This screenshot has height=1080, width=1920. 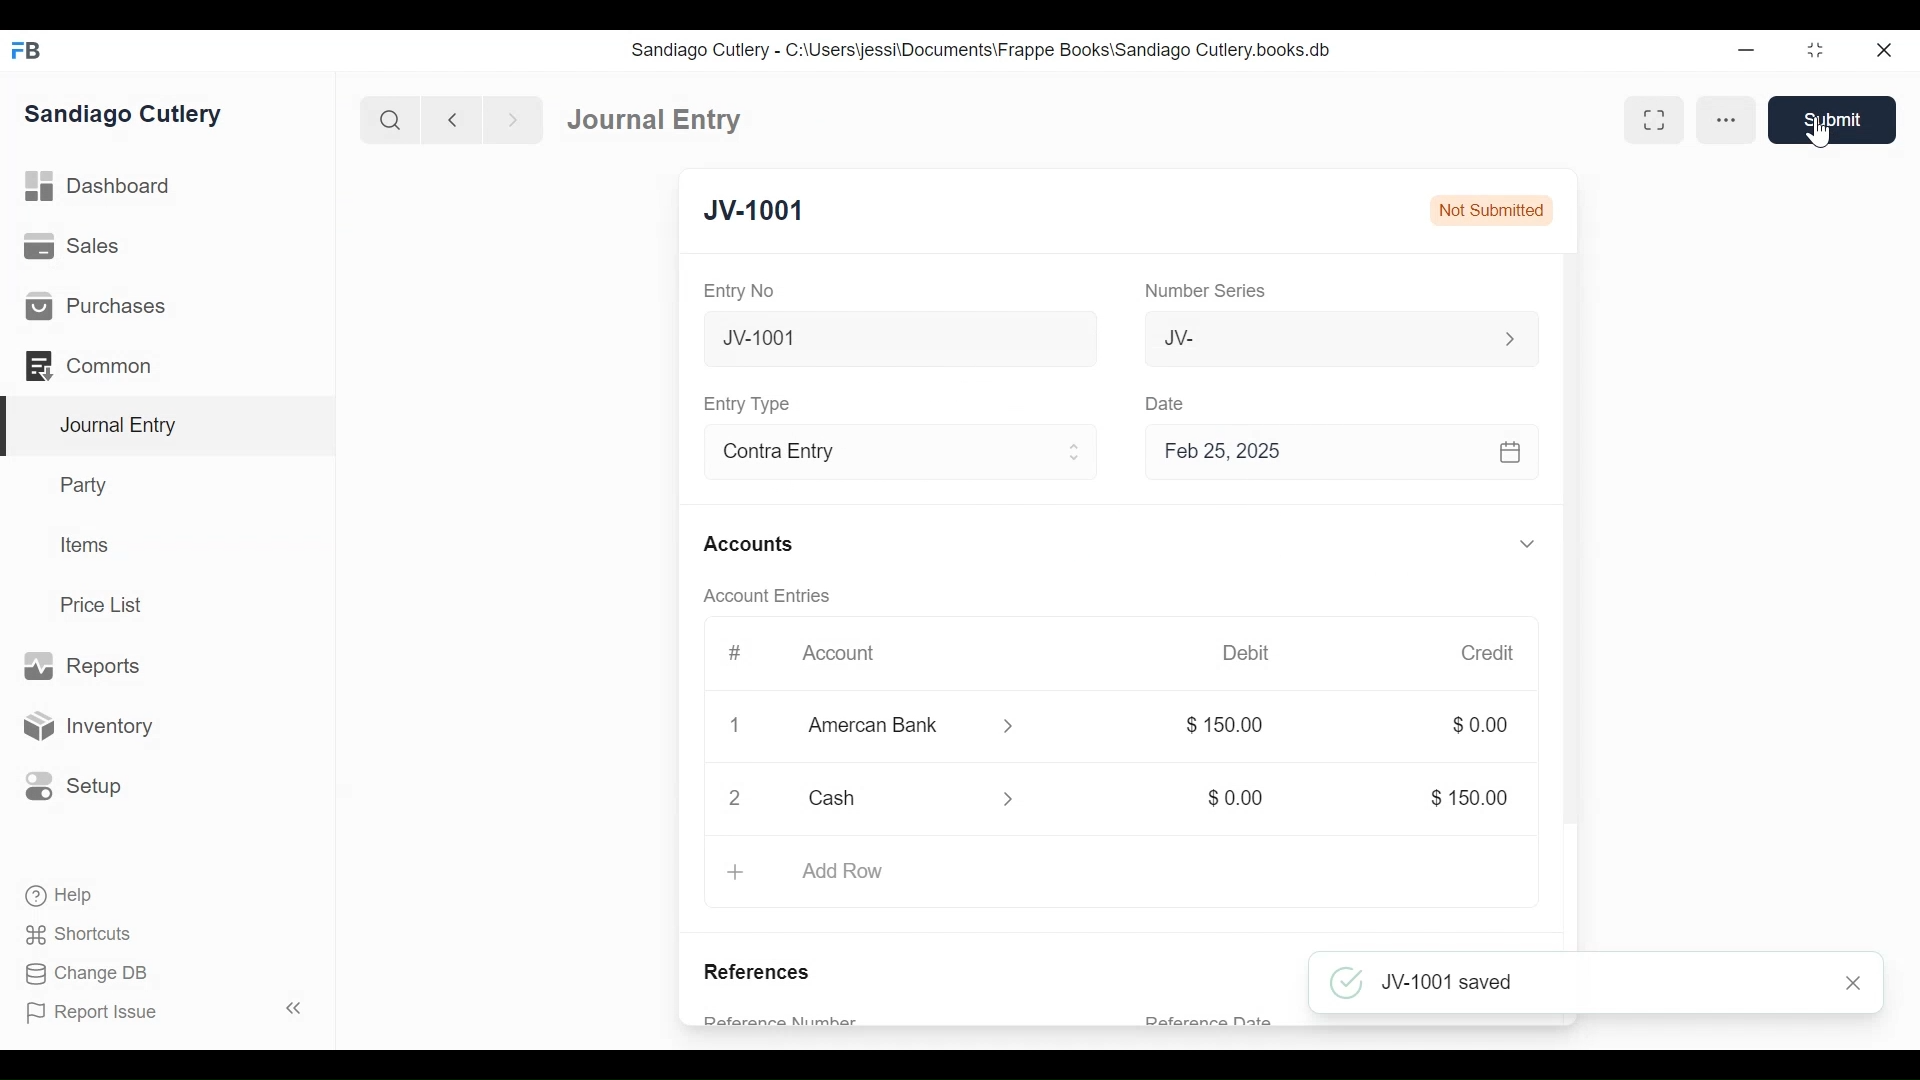 What do you see at coordinates (81, 667) in the screenshot?
I see `Reports` at bounding box center [81, 667].